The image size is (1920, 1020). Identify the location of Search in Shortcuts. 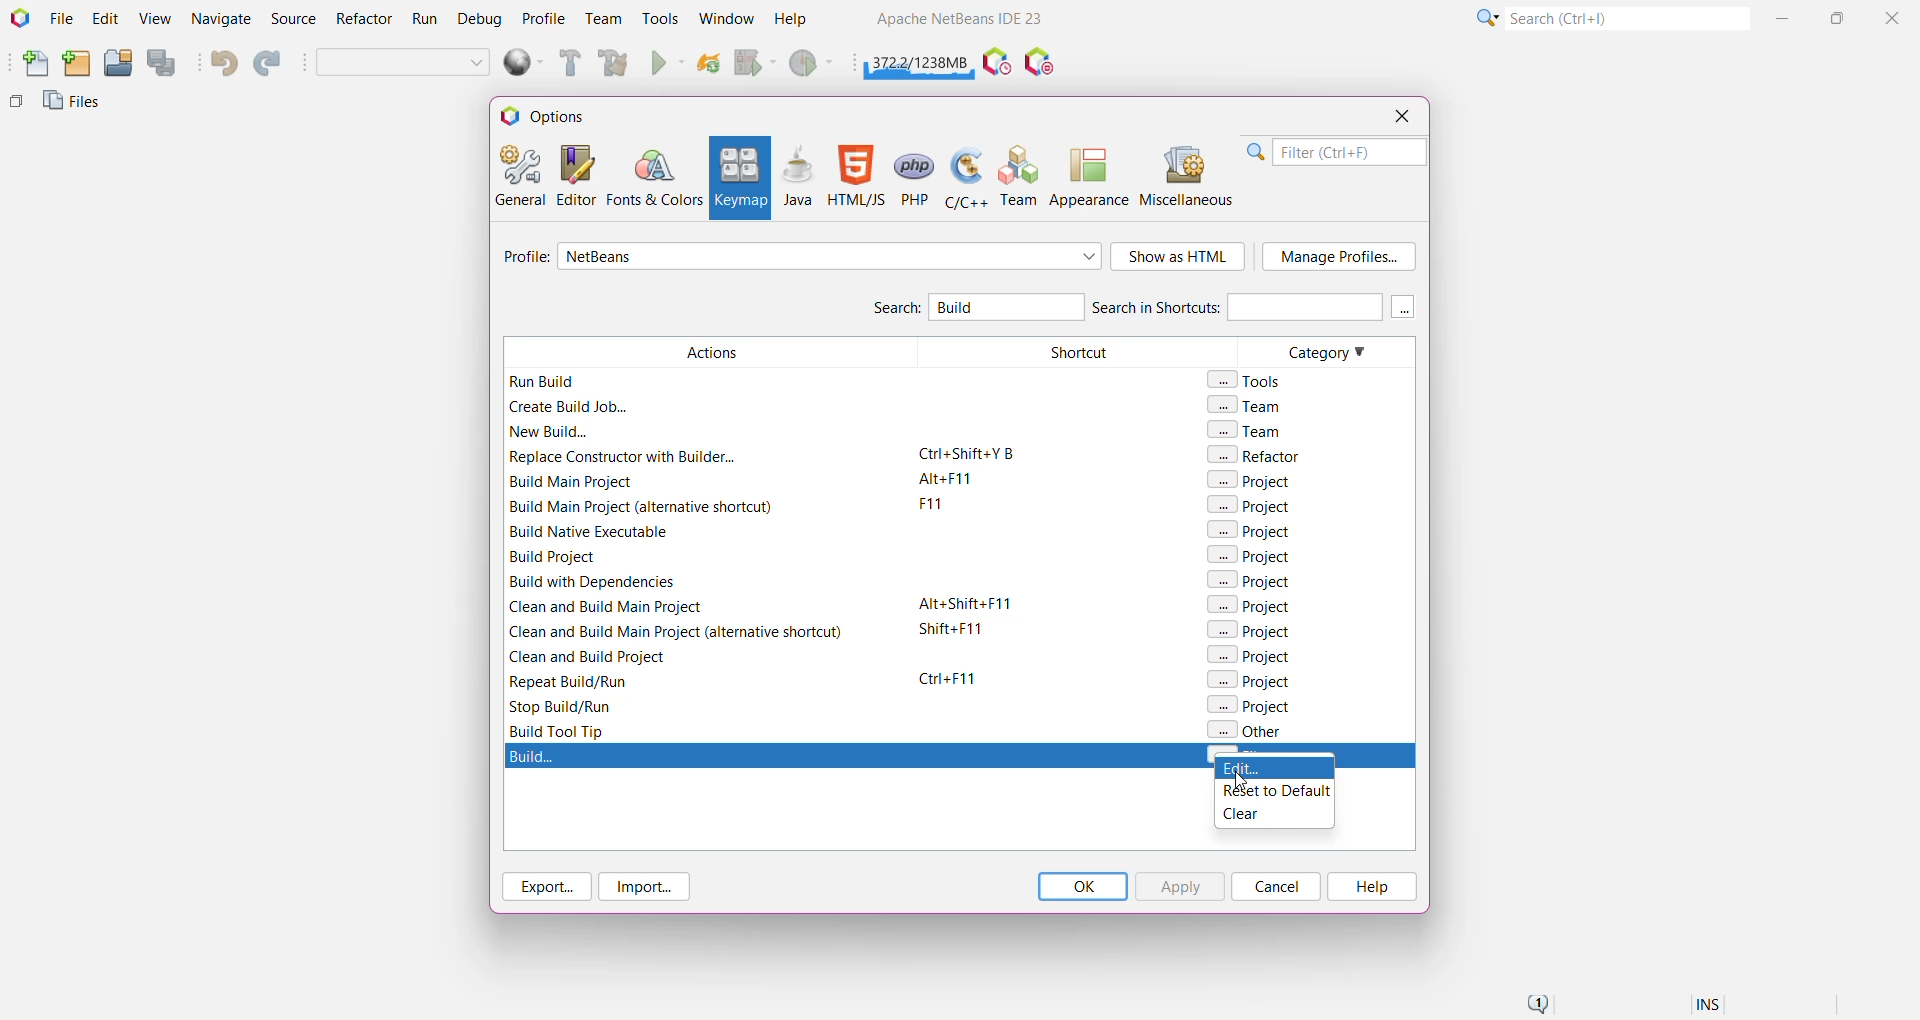
(1236, 306).